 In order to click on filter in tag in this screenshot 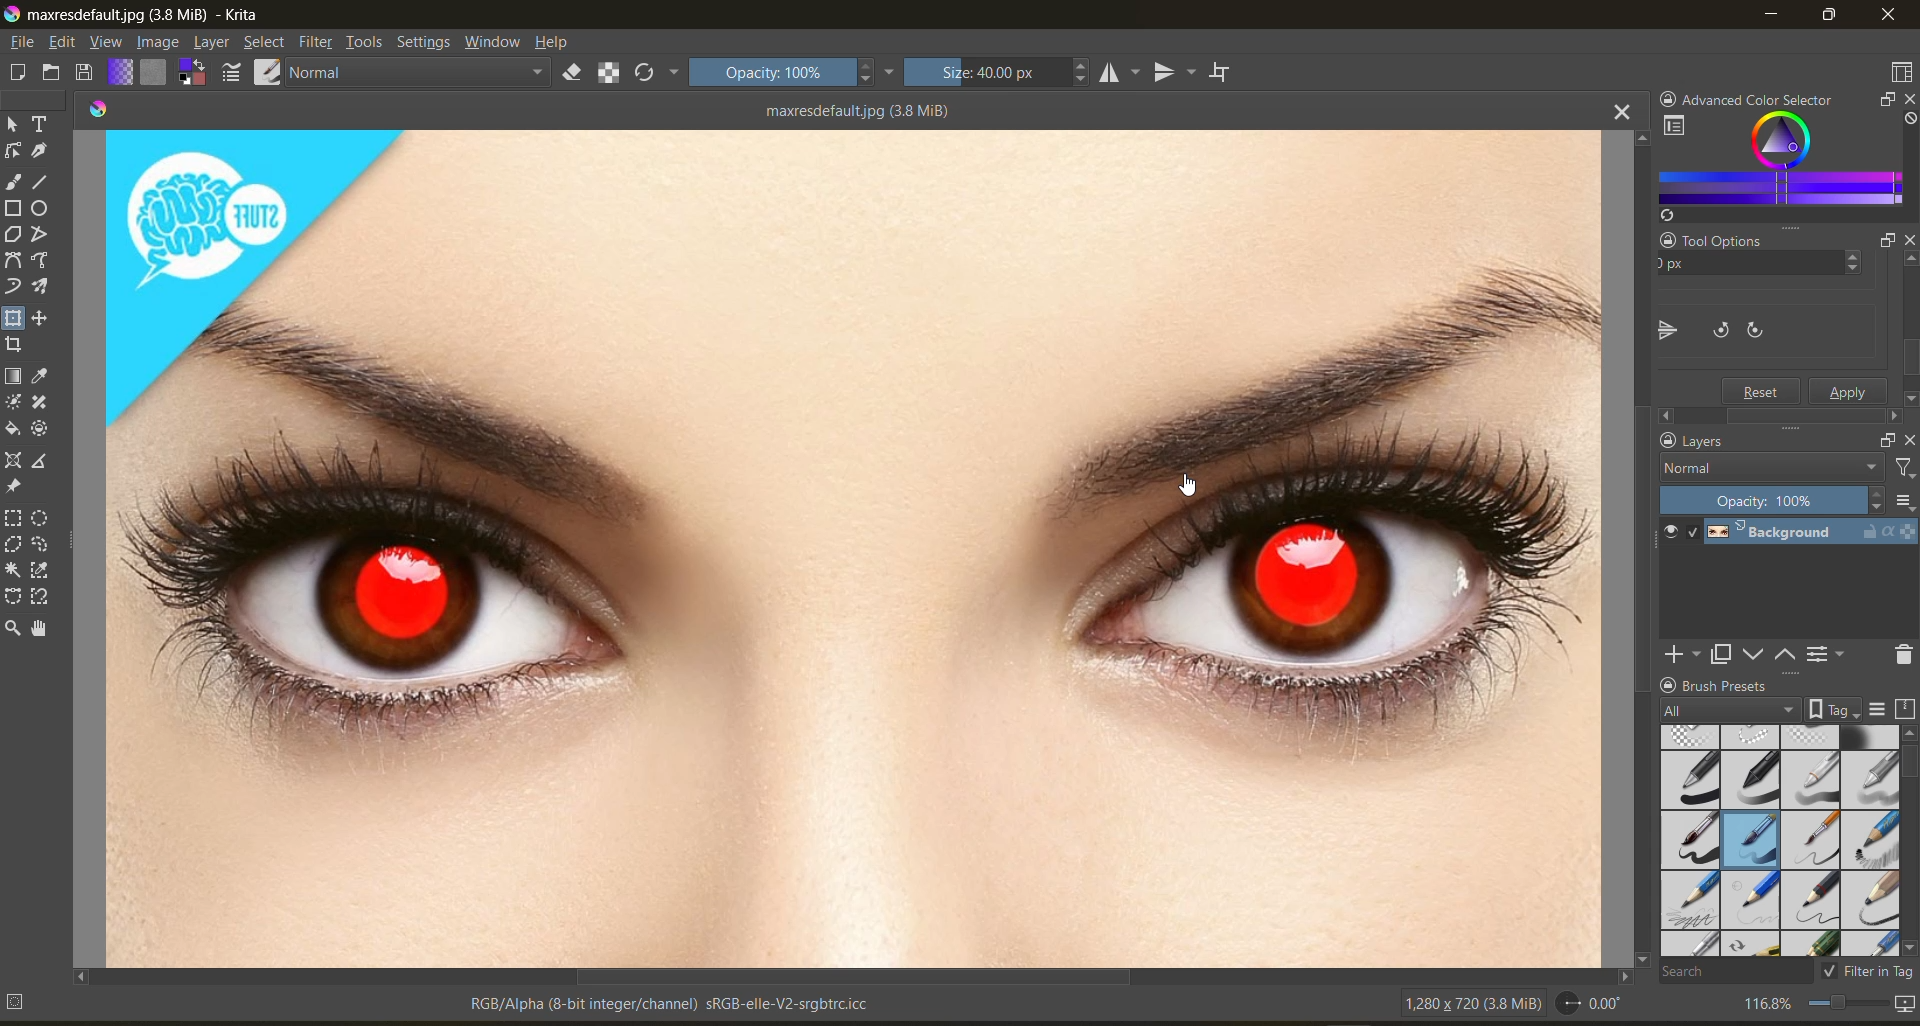, I will do `click(1870, 973)`.